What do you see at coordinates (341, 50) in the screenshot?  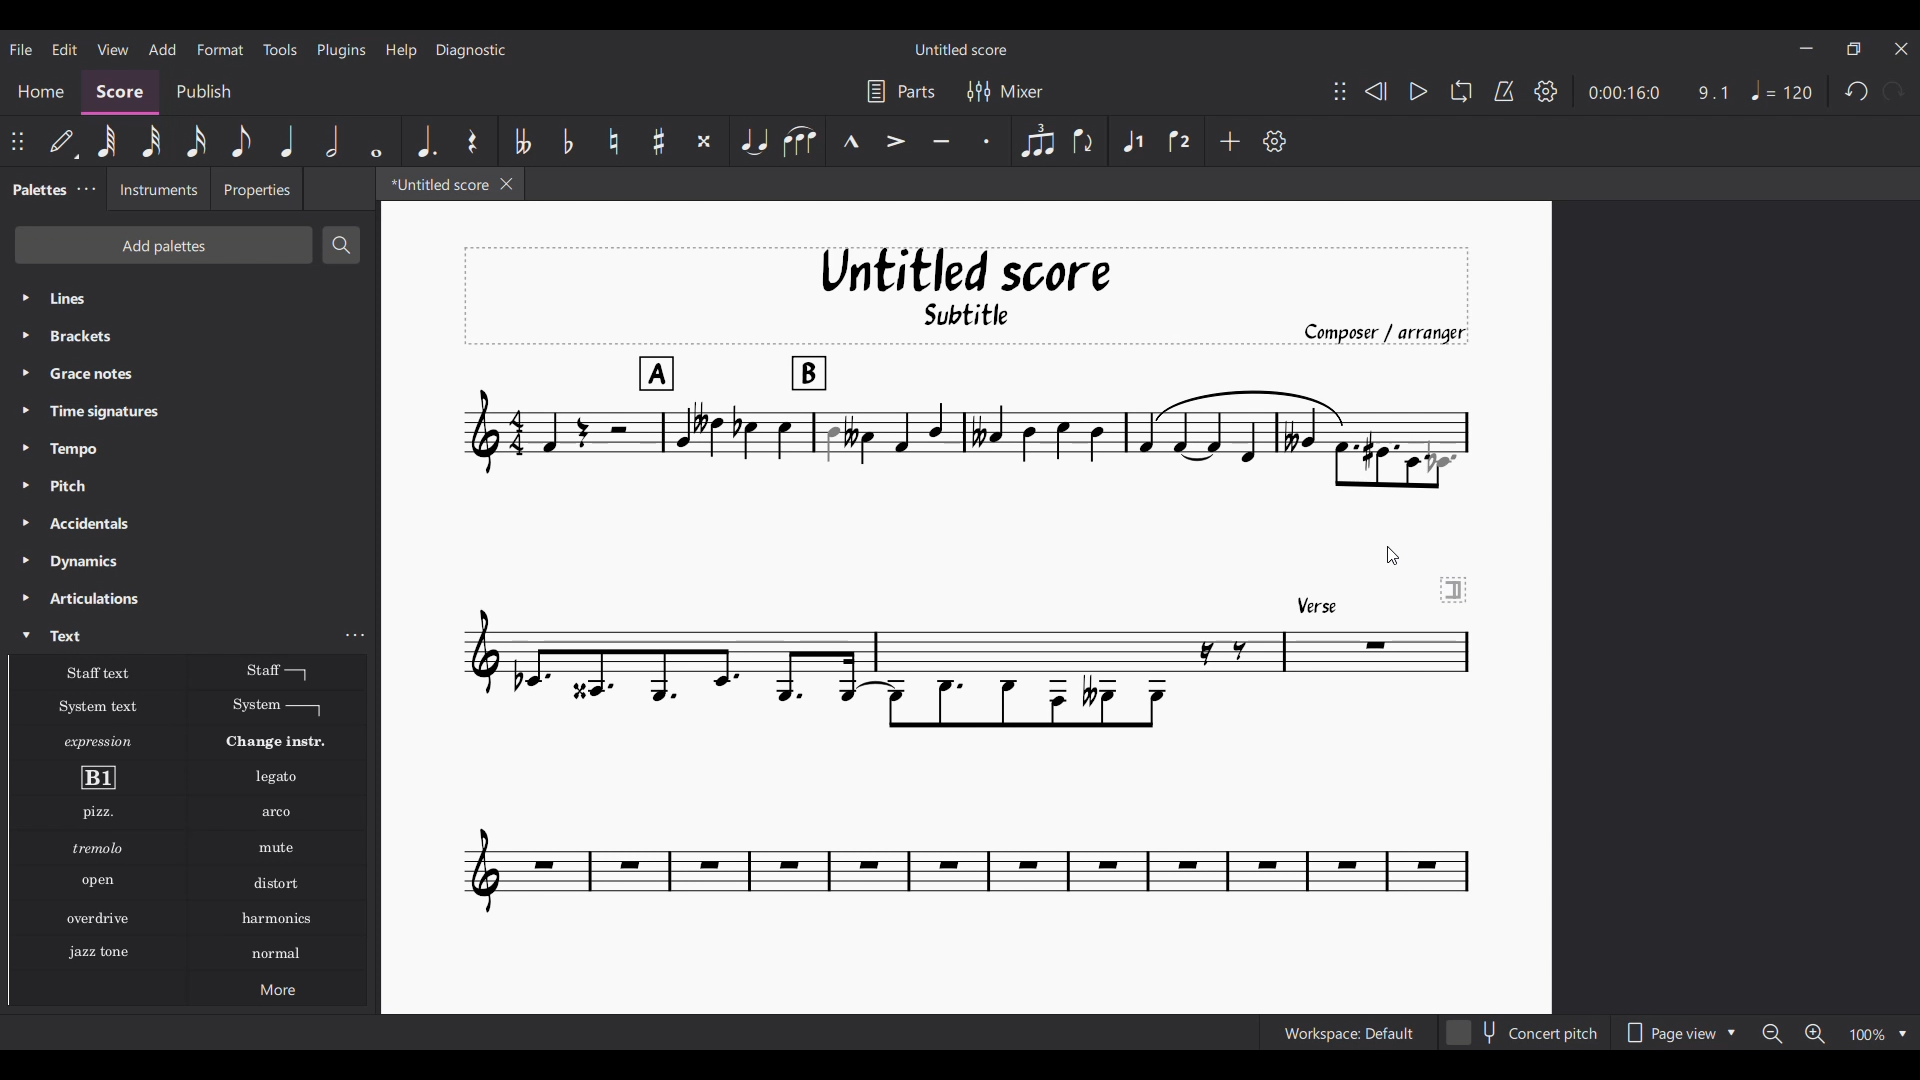 I see `Plugins menu` at bounding box center [341, 50].